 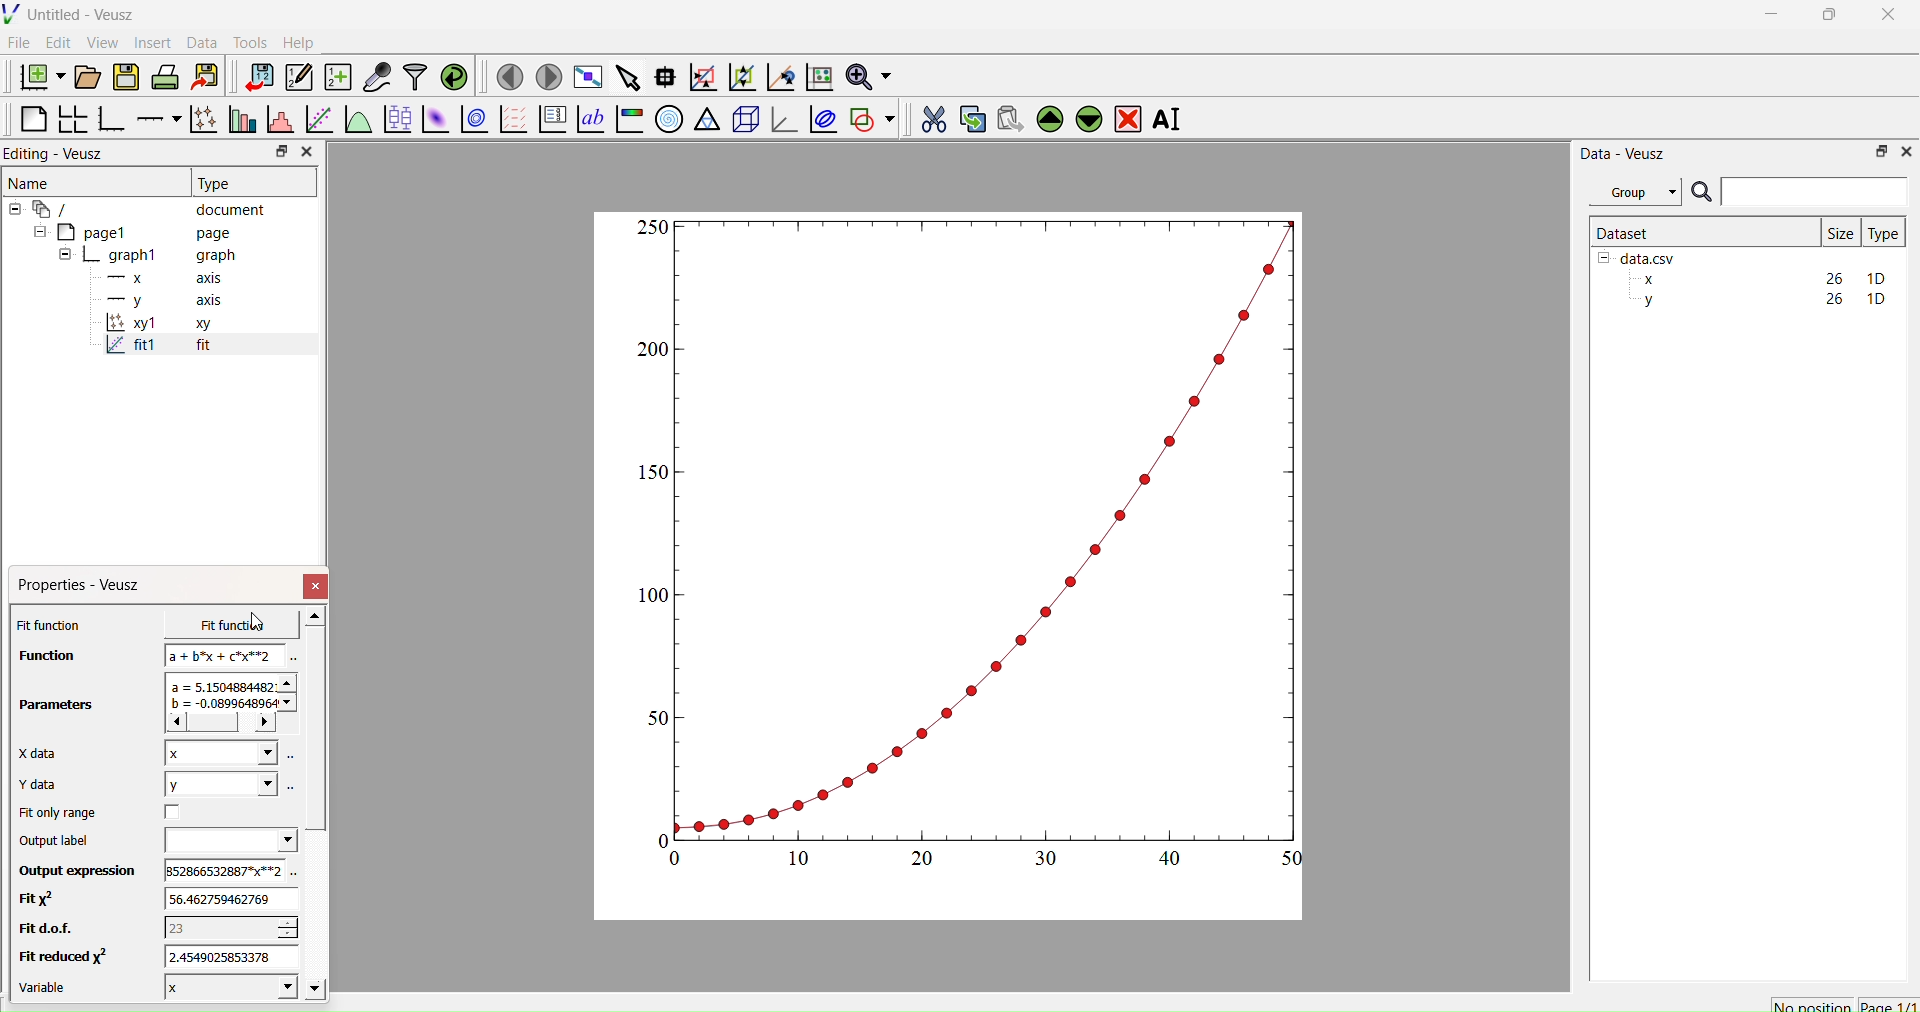 What do you see at coordinates (19, 42) in the screenshot?
I see `File` at bounding box center [19, 42].